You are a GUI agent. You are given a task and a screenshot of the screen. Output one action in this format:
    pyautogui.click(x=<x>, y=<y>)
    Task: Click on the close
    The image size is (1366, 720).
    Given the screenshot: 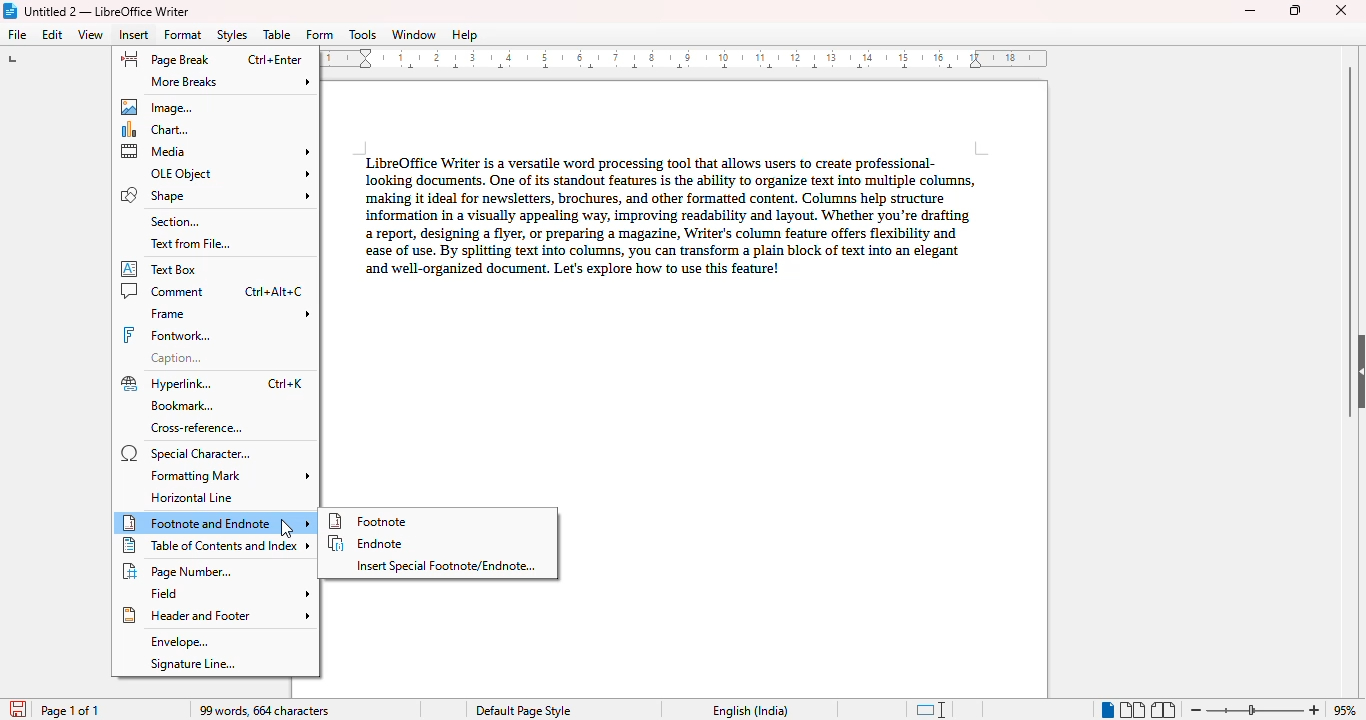 What is the action you would take?
    pyautogui.click(x=1343, y=9)
    